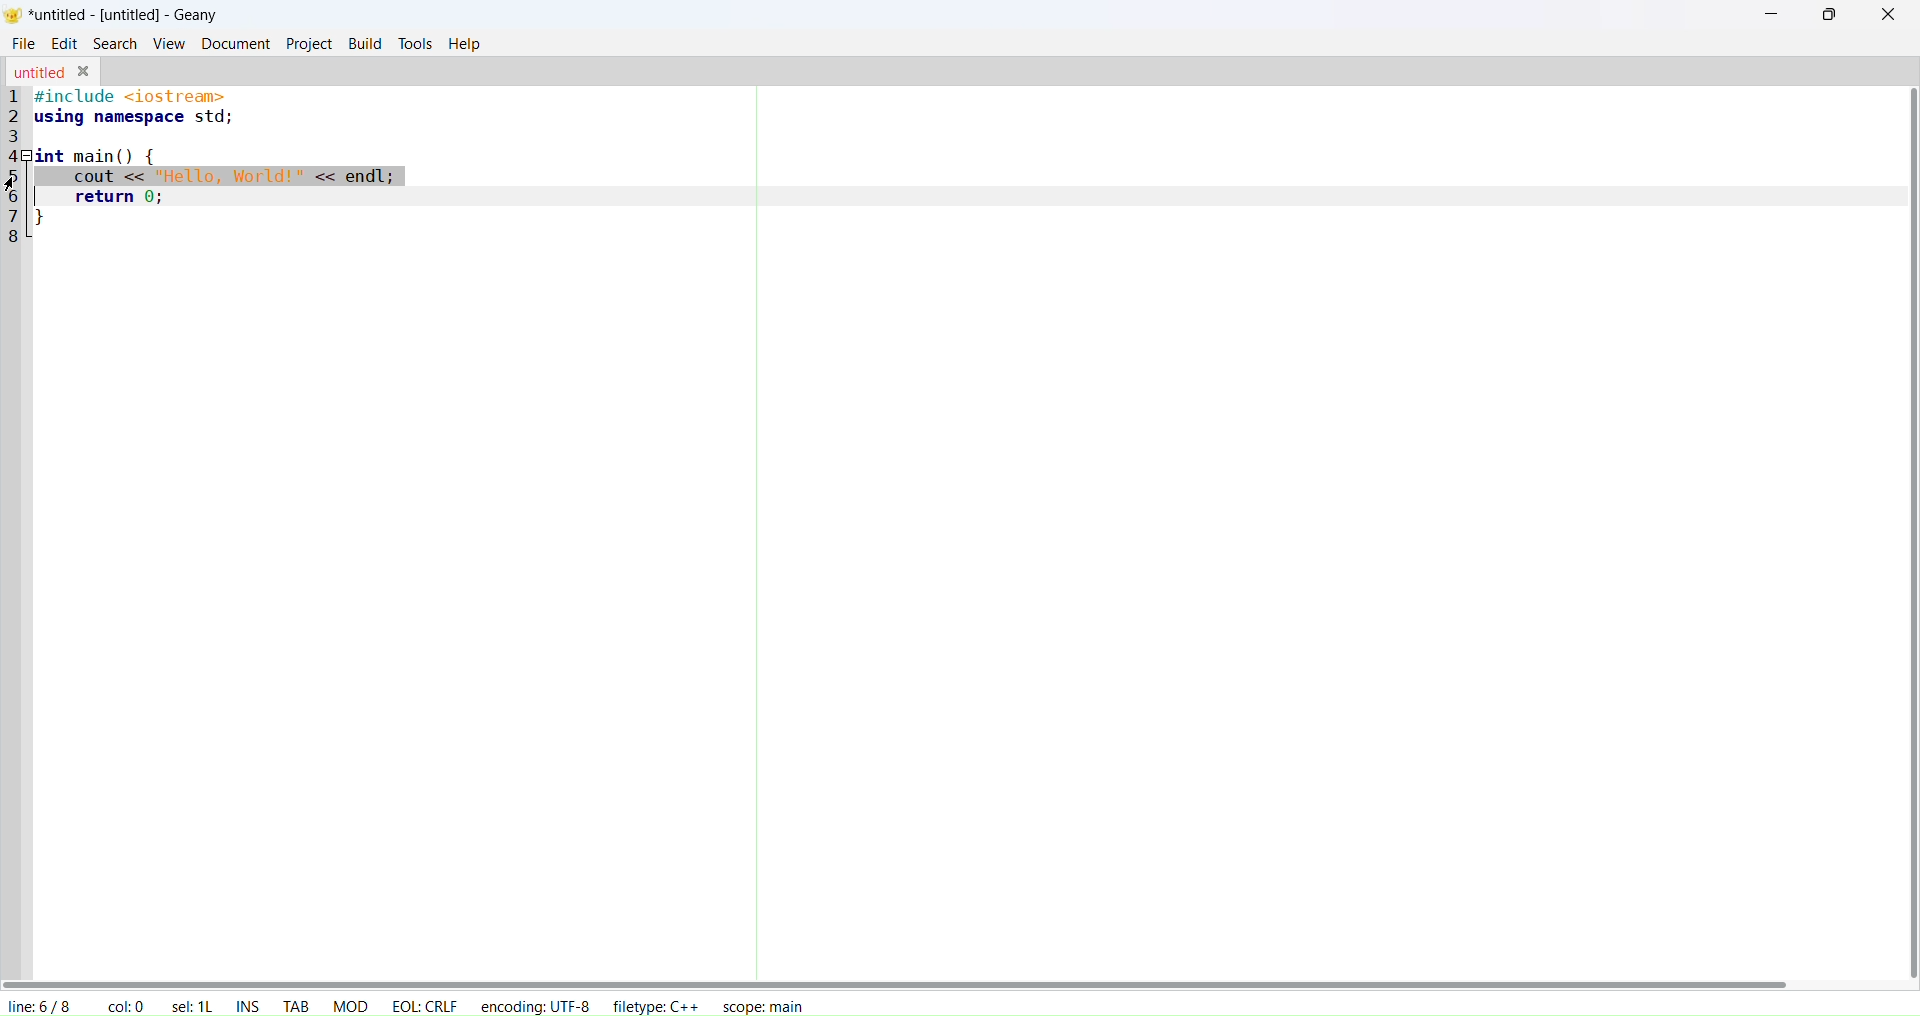  What do you see at coordinates (247, 1004) in the screenshot?
I see `ins` at bounding box center [247, 1004].